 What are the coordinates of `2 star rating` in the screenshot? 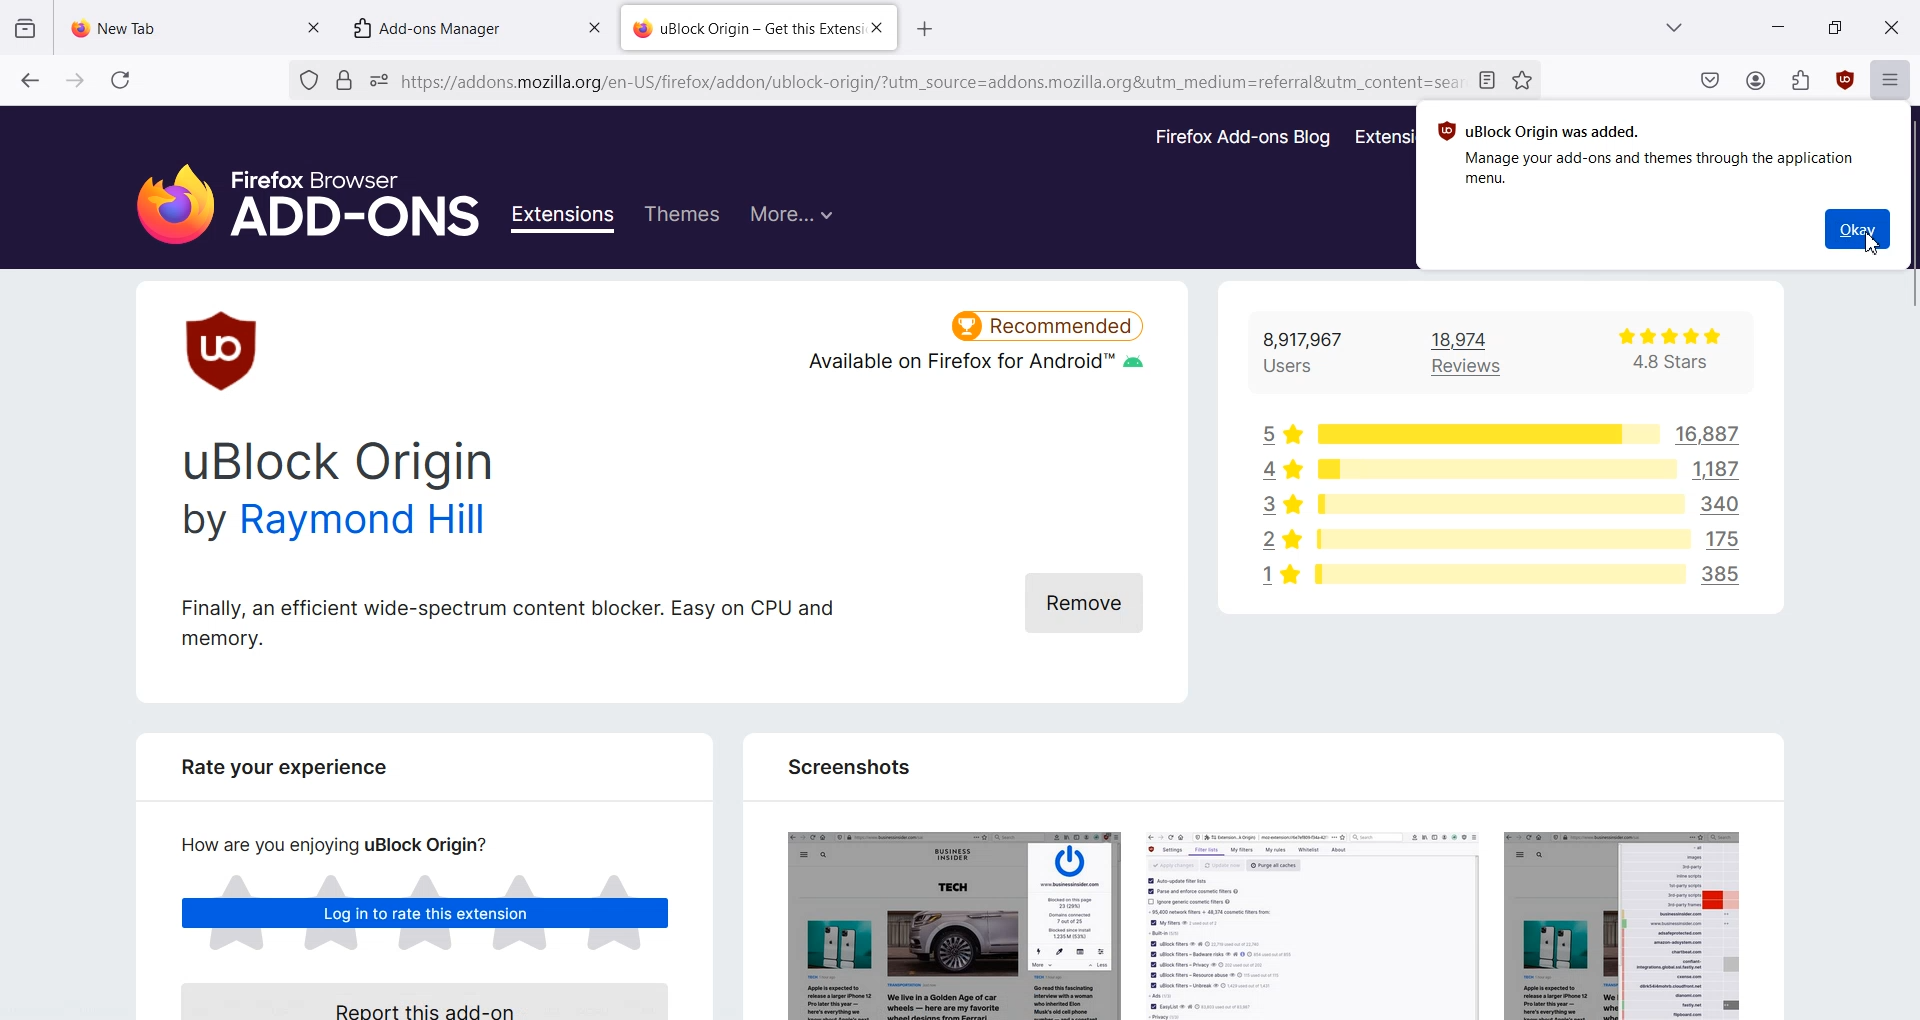 It's located at (1280, 541).